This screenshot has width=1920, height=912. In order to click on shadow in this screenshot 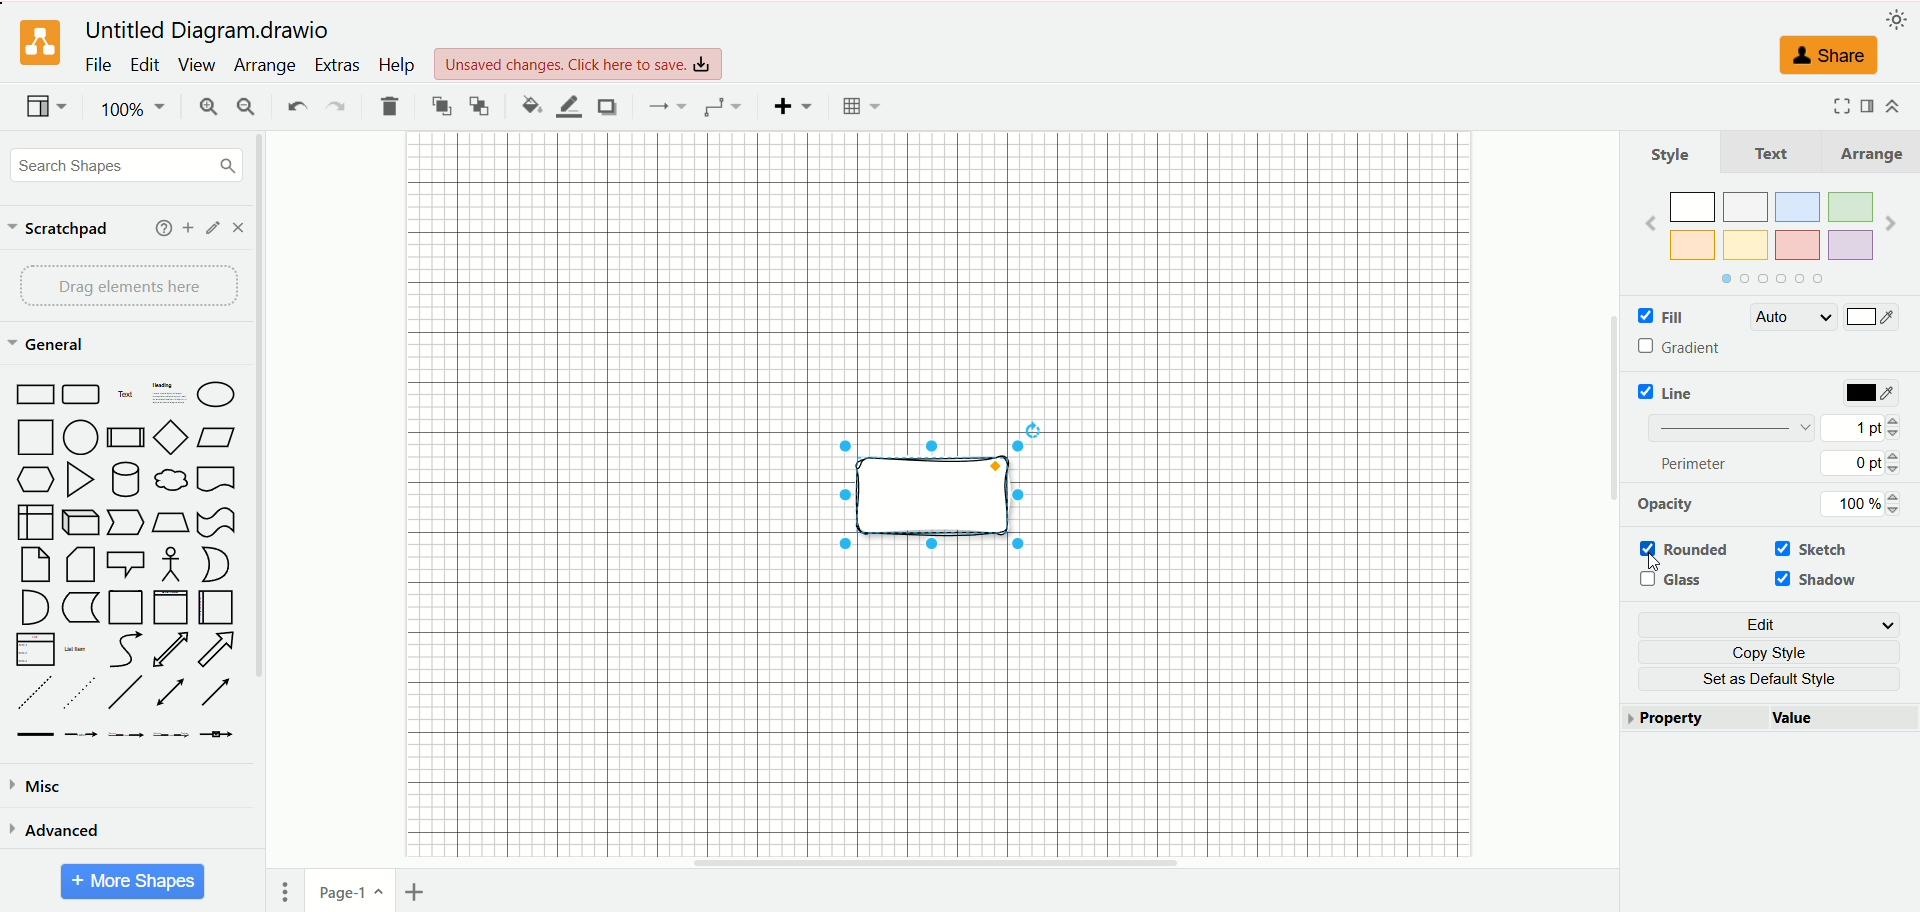, I will do `click(606, 106)`.